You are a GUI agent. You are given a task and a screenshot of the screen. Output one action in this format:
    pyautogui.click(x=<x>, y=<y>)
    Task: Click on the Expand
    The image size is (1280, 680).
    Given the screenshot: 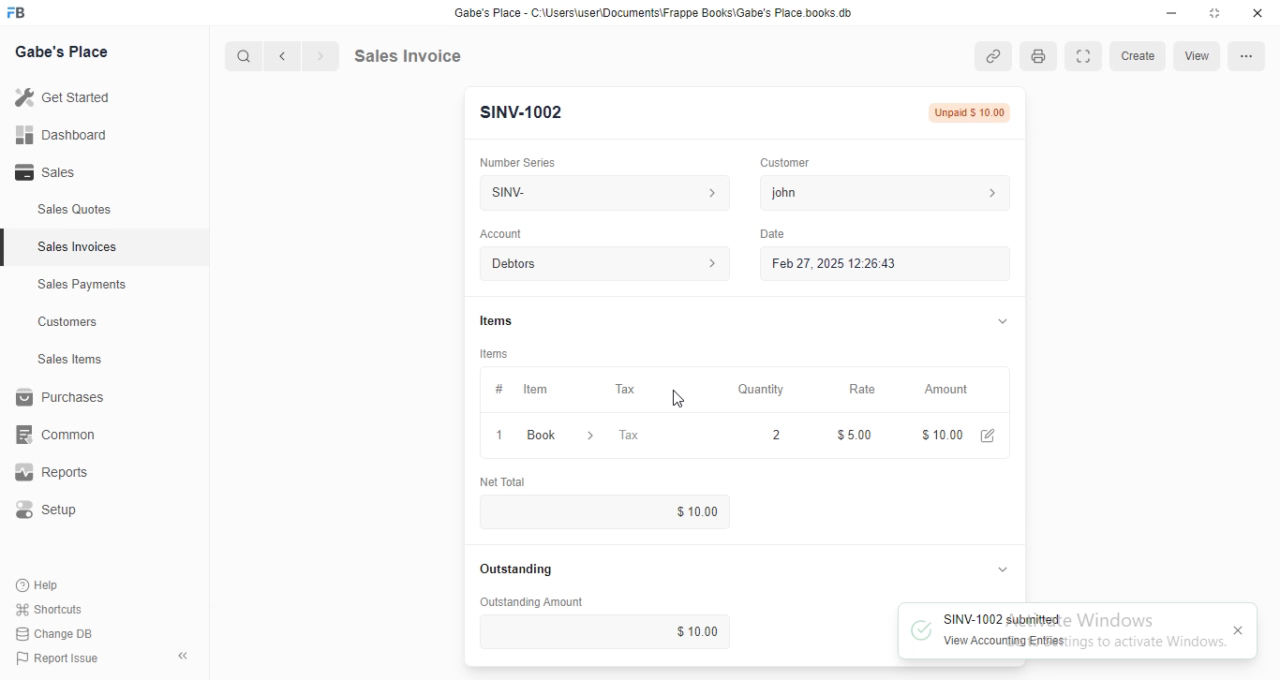 What is the action you would take?
    pyautogui.click(x=1003, y=569)
    